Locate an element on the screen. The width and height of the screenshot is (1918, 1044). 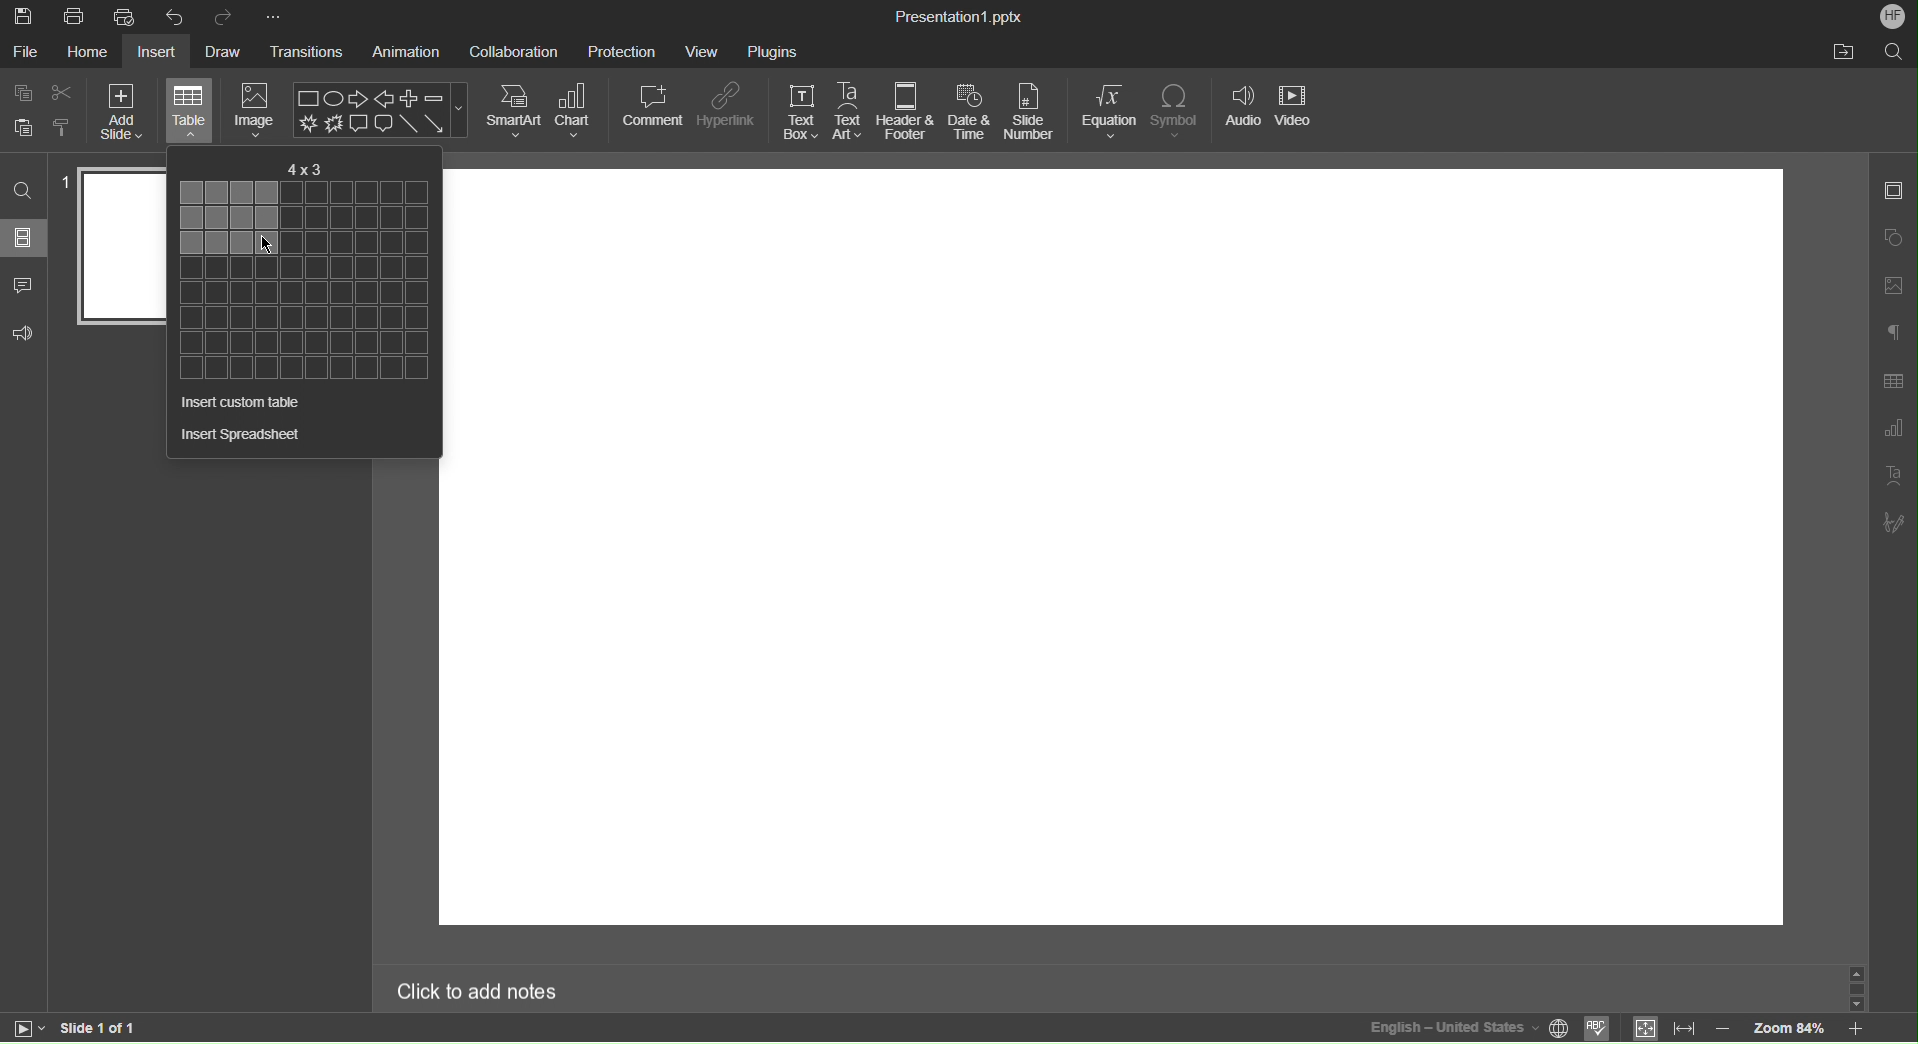
Hyperlink is located at coordinates (730, 108).